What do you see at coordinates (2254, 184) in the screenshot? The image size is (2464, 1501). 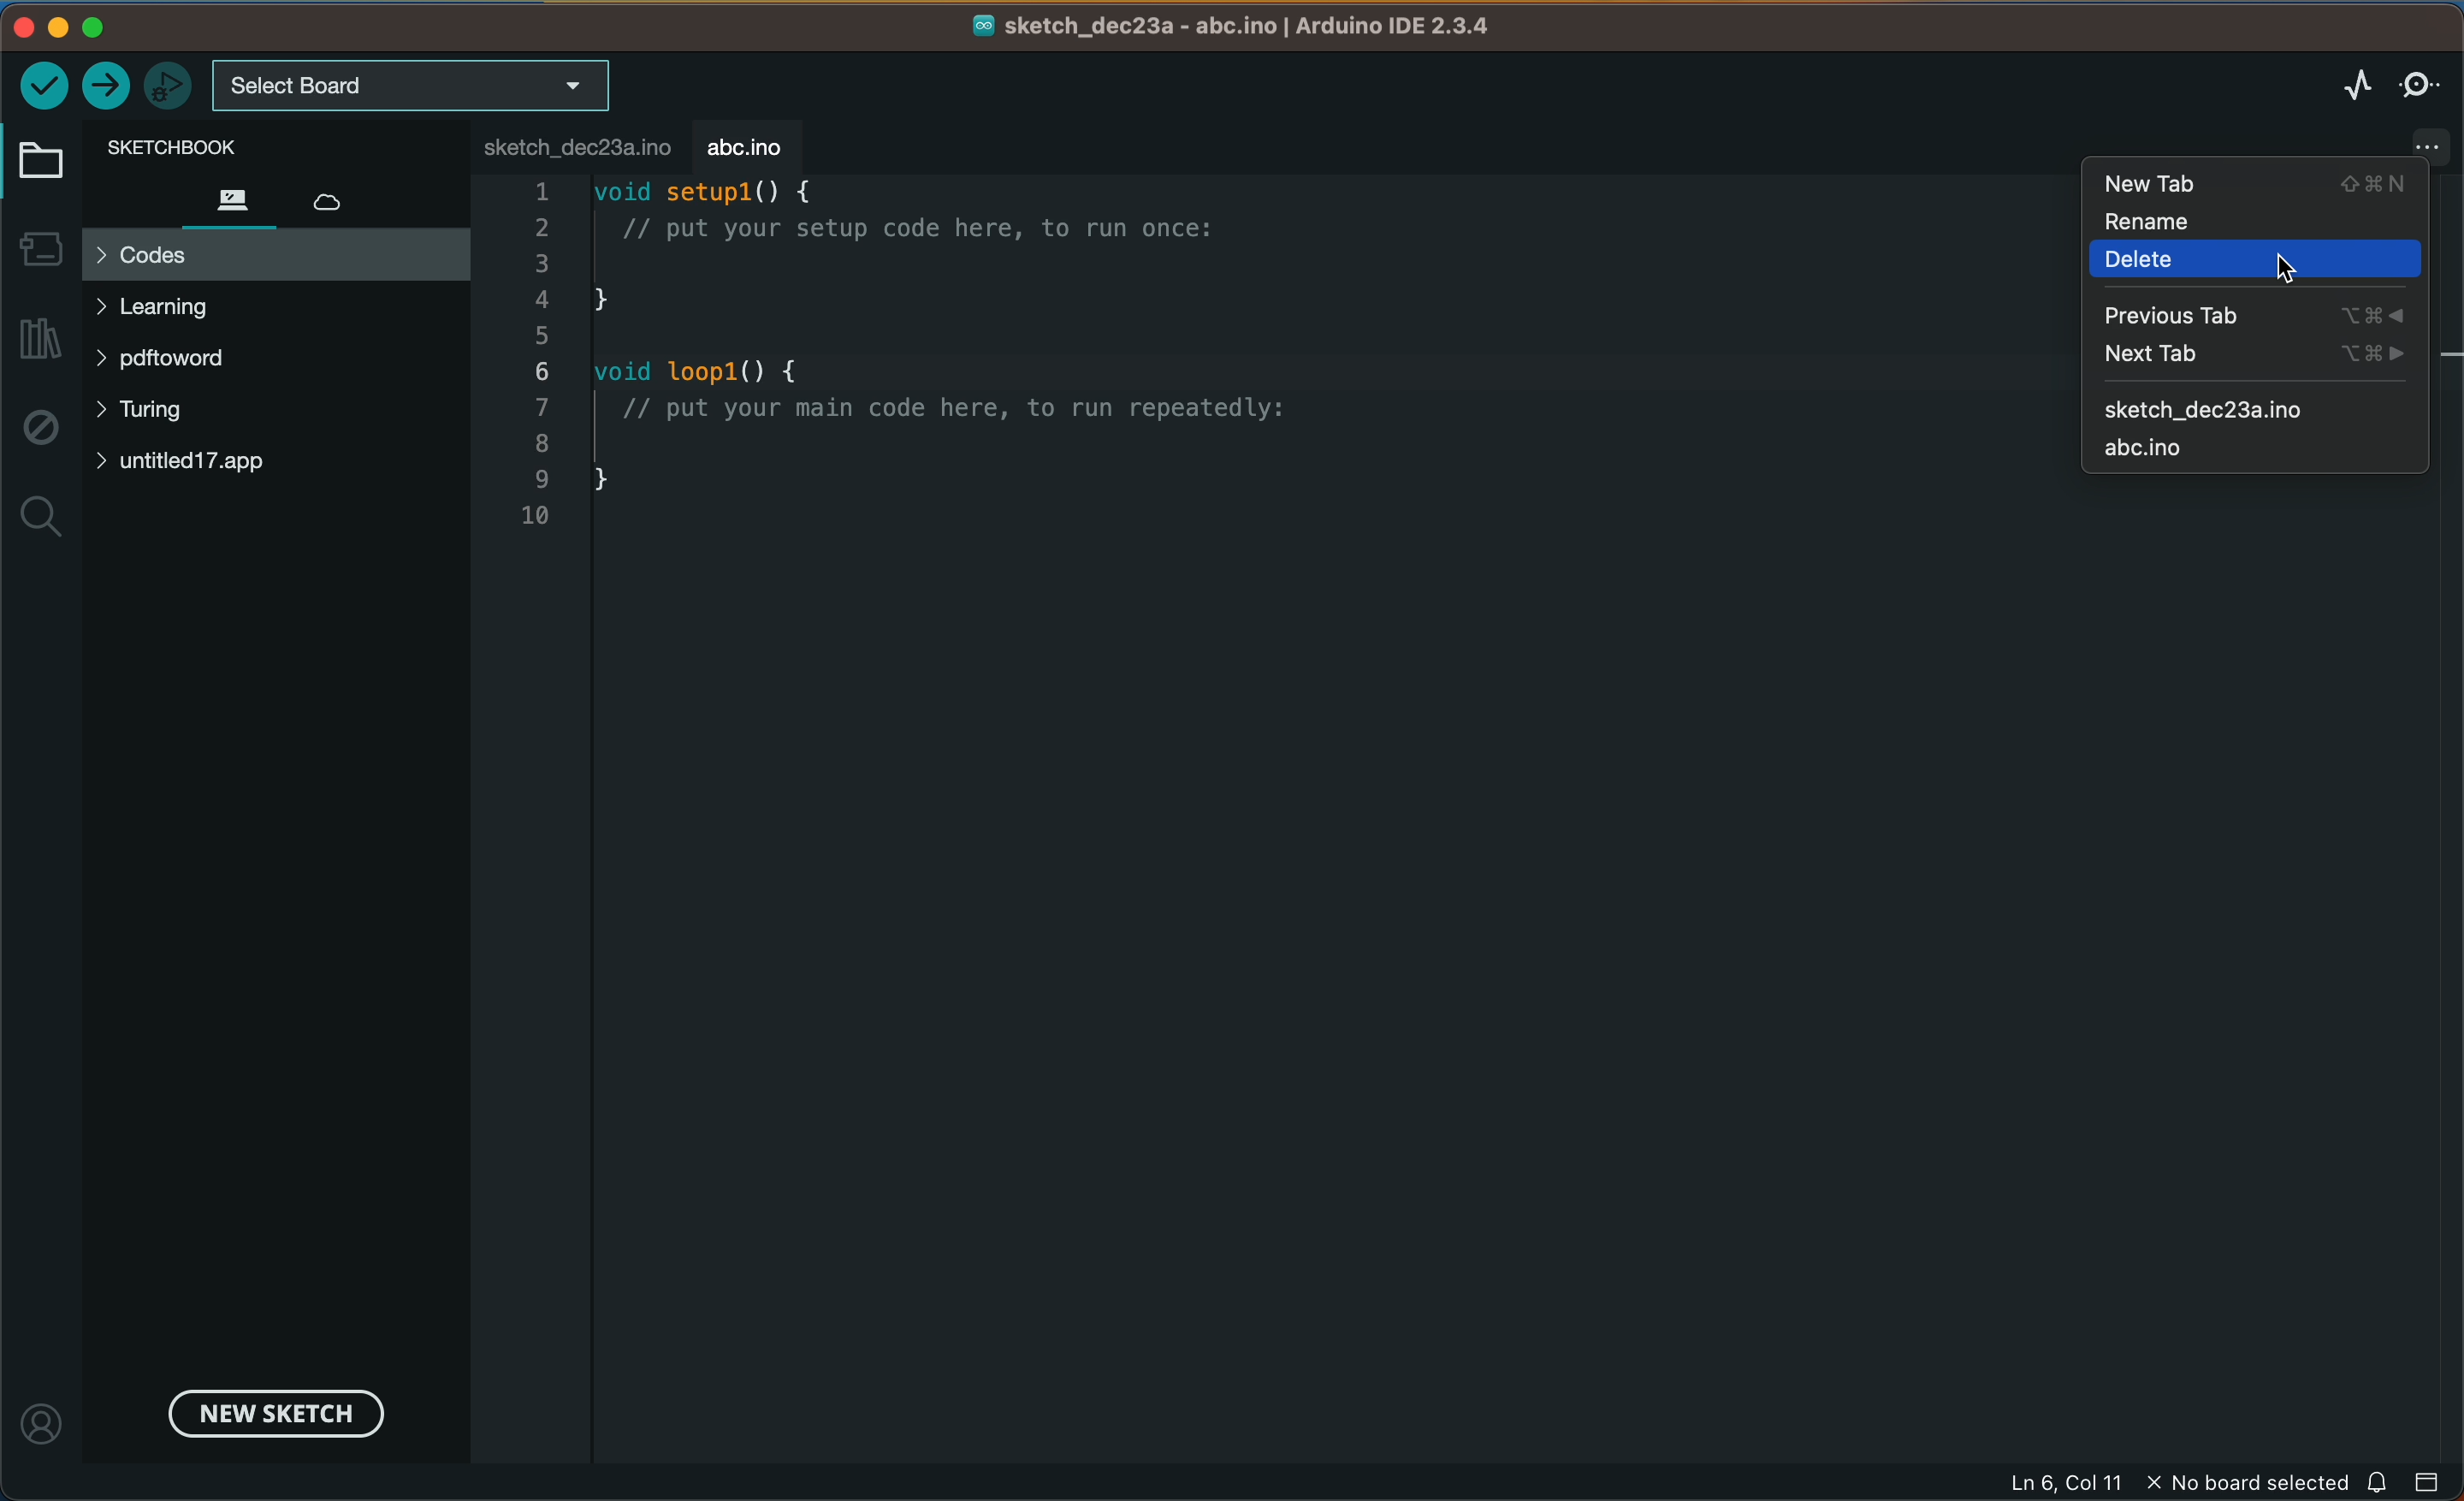 I see `new tab` at bounding box center [2254, 184].